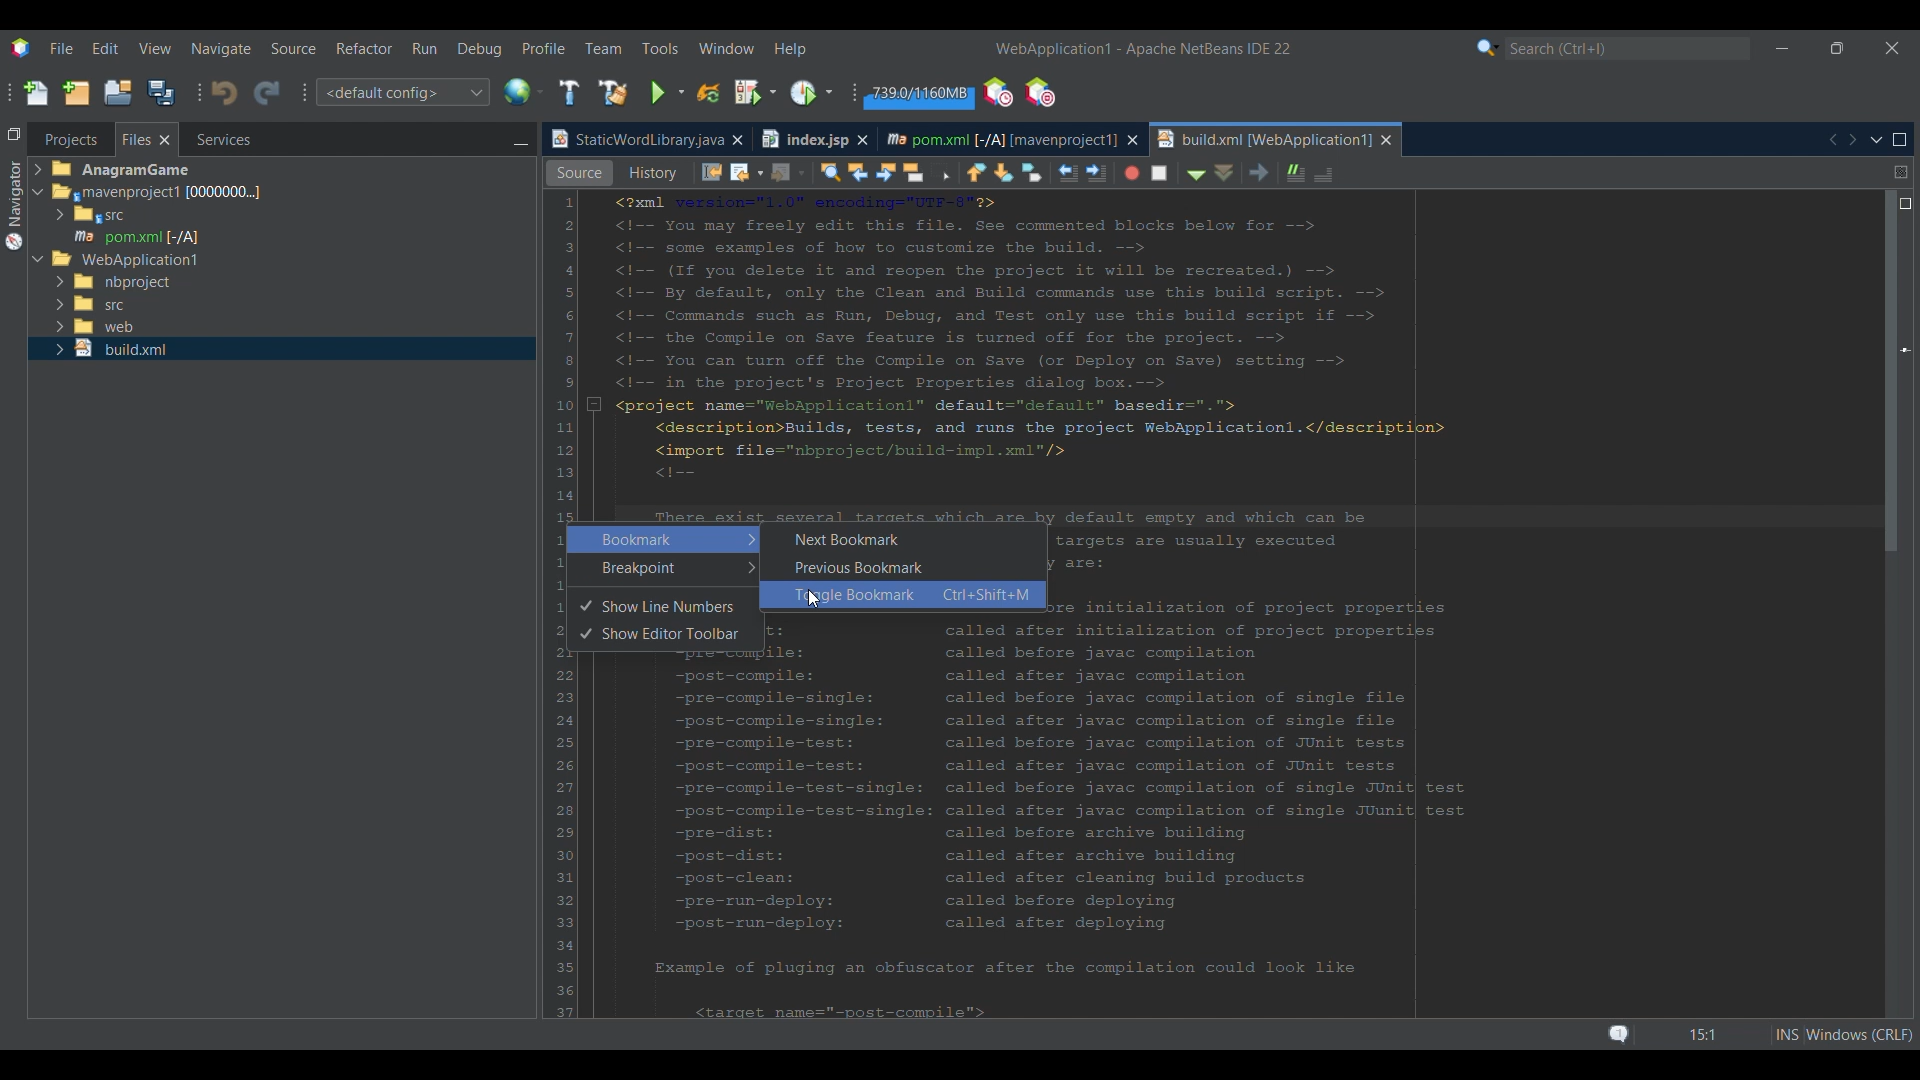 The width and height of the screenshot is (1920, 1080). What do you see at coordinates (920, 94) in the screenshot?
I see `Garbage collection changed` at bounding box center [920, 94].